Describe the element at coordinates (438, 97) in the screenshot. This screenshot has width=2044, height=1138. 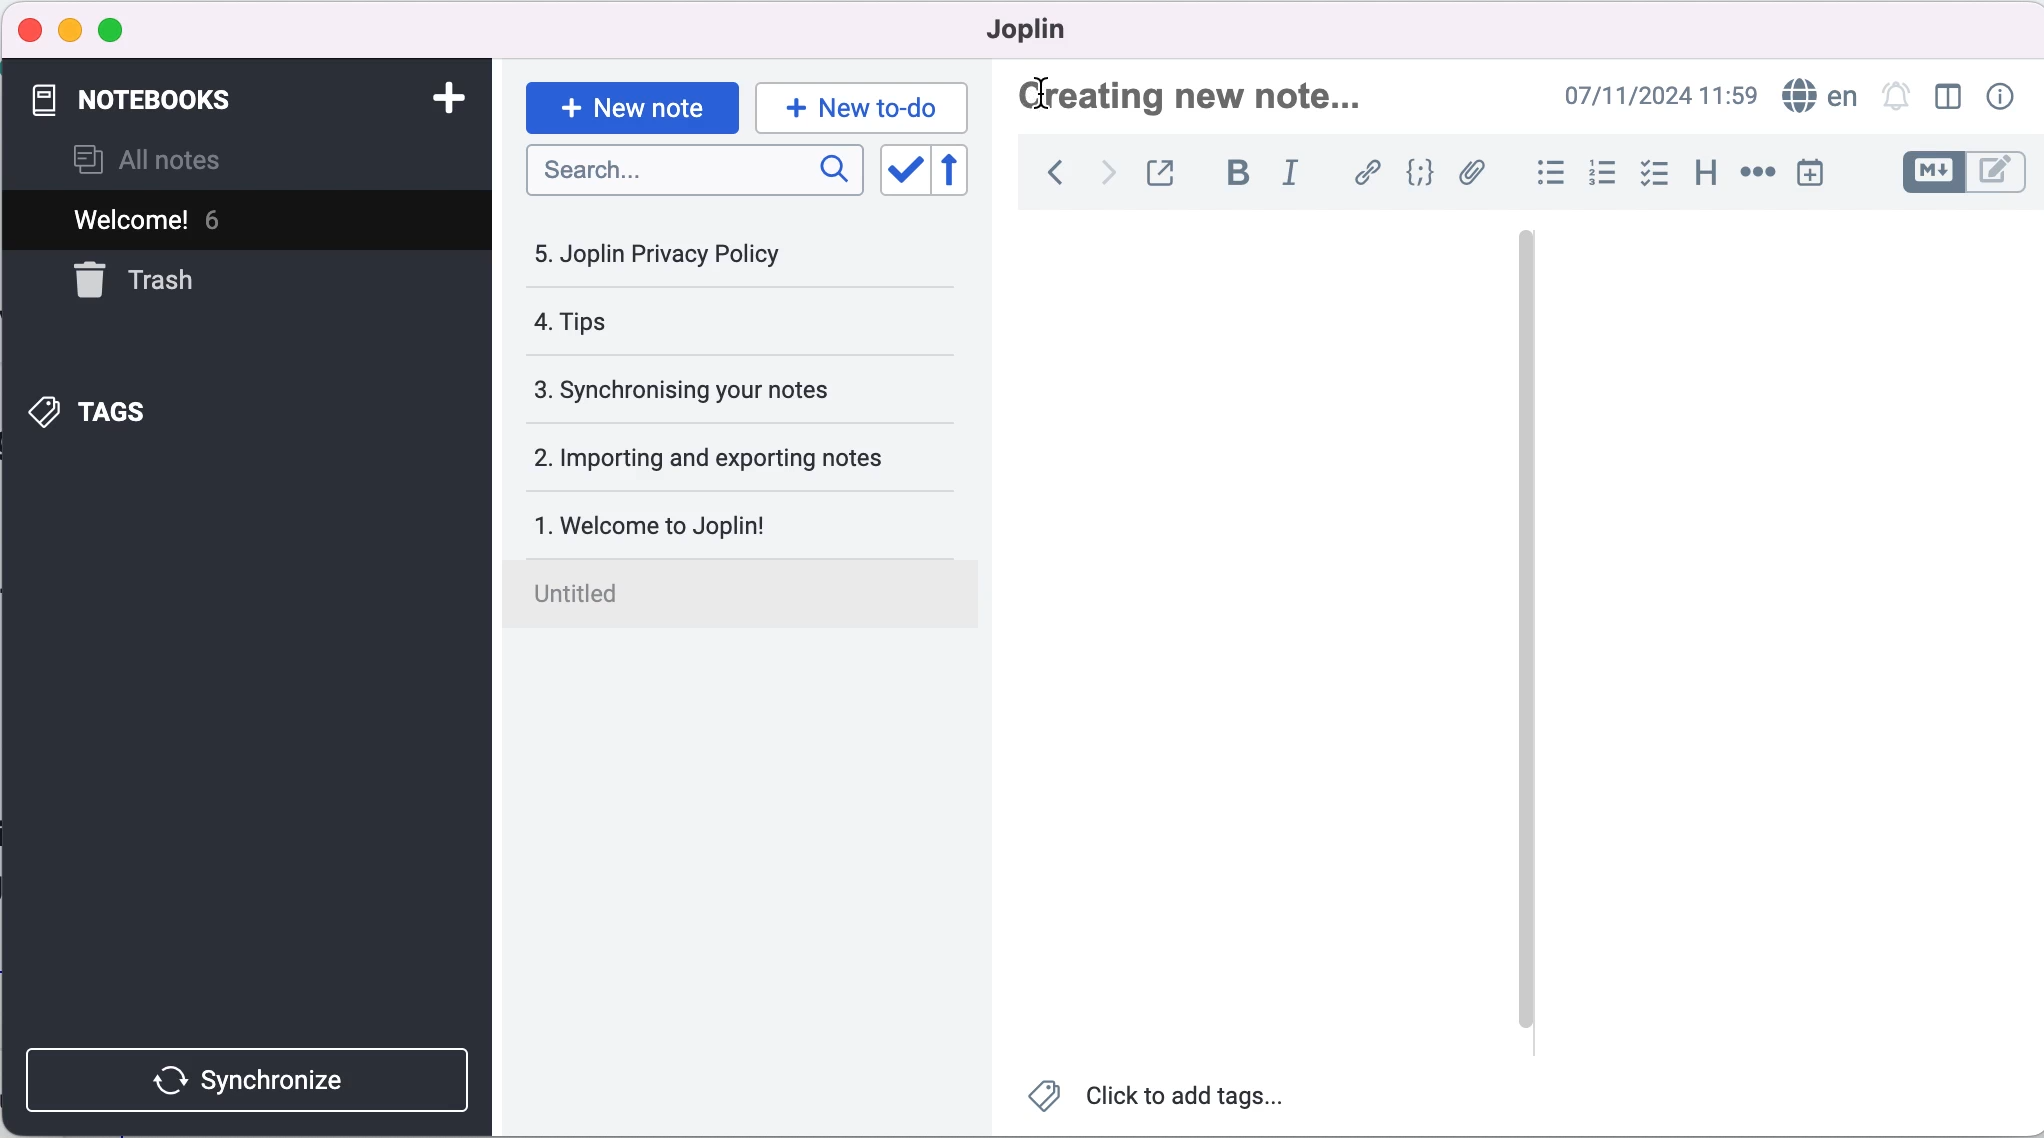
I see `add note` at that location.